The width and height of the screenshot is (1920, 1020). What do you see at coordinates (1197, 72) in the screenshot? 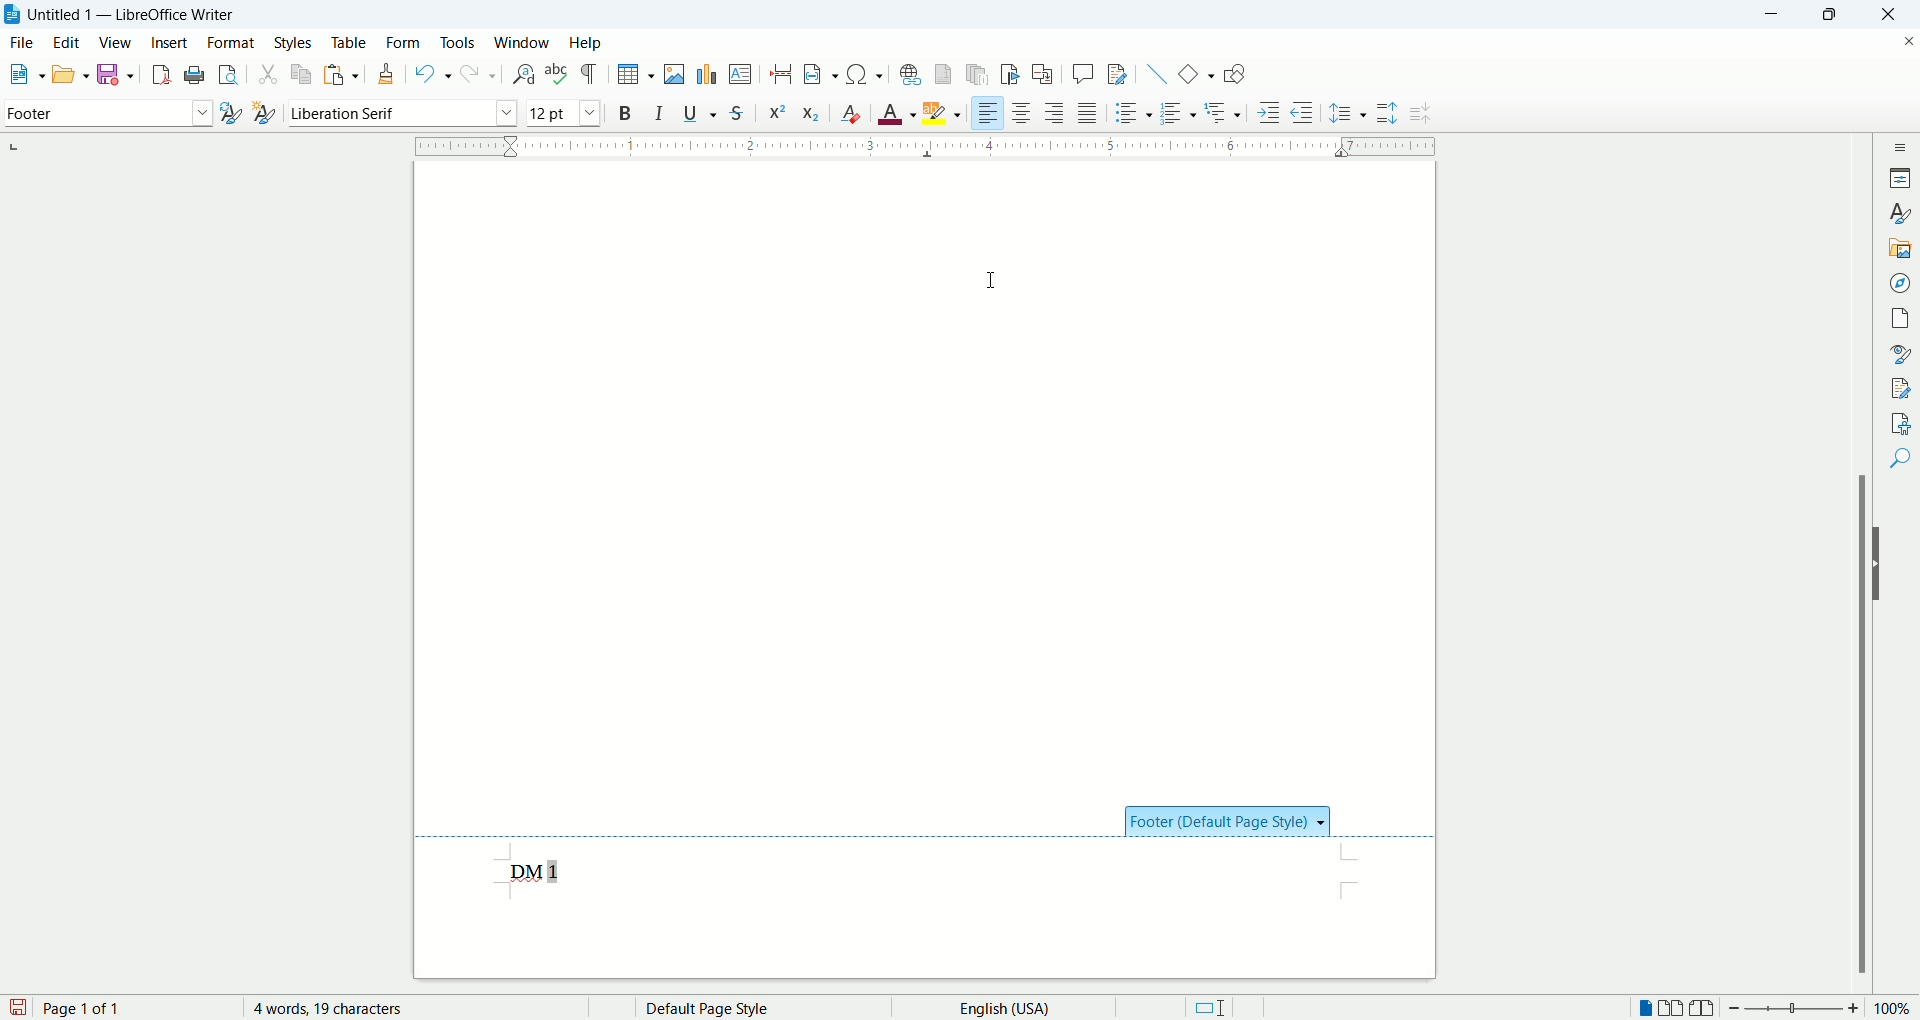
I see `insert basic shapes` at bounding box center [1197, 72].